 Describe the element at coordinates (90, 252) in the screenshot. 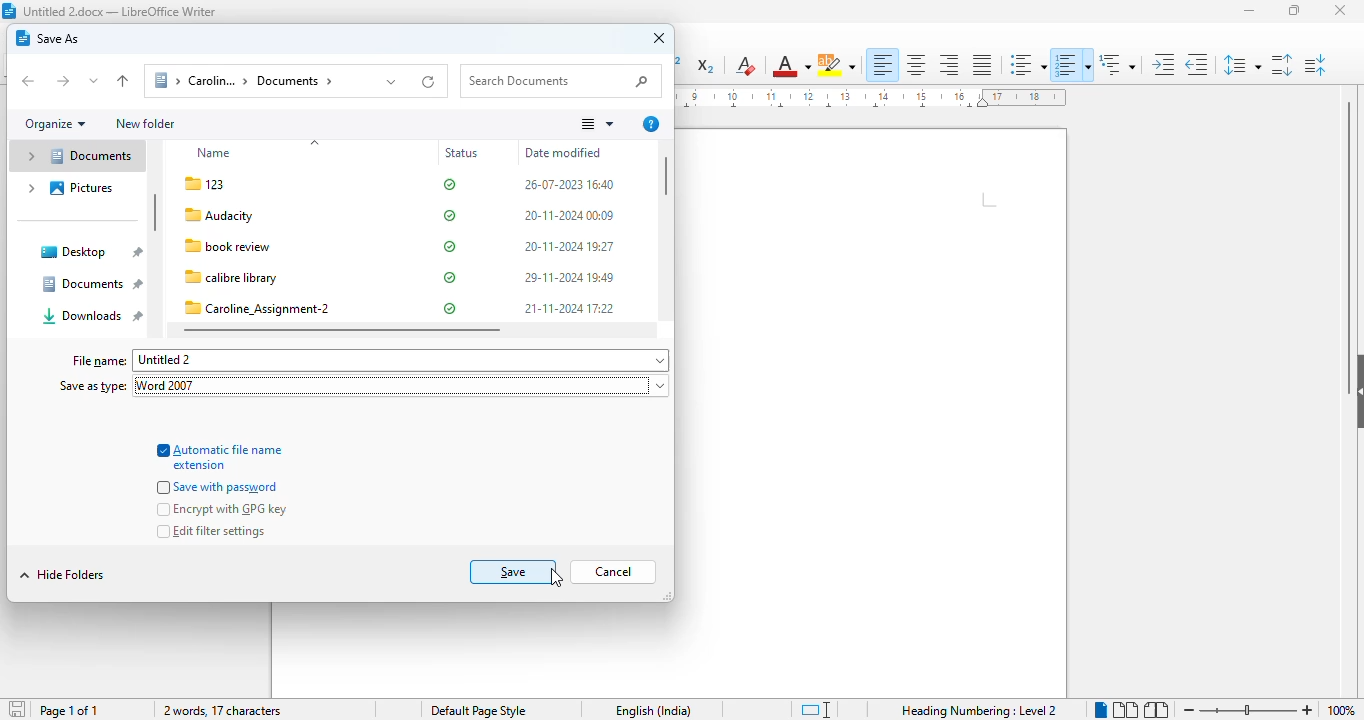

I see `desktop` at that location.